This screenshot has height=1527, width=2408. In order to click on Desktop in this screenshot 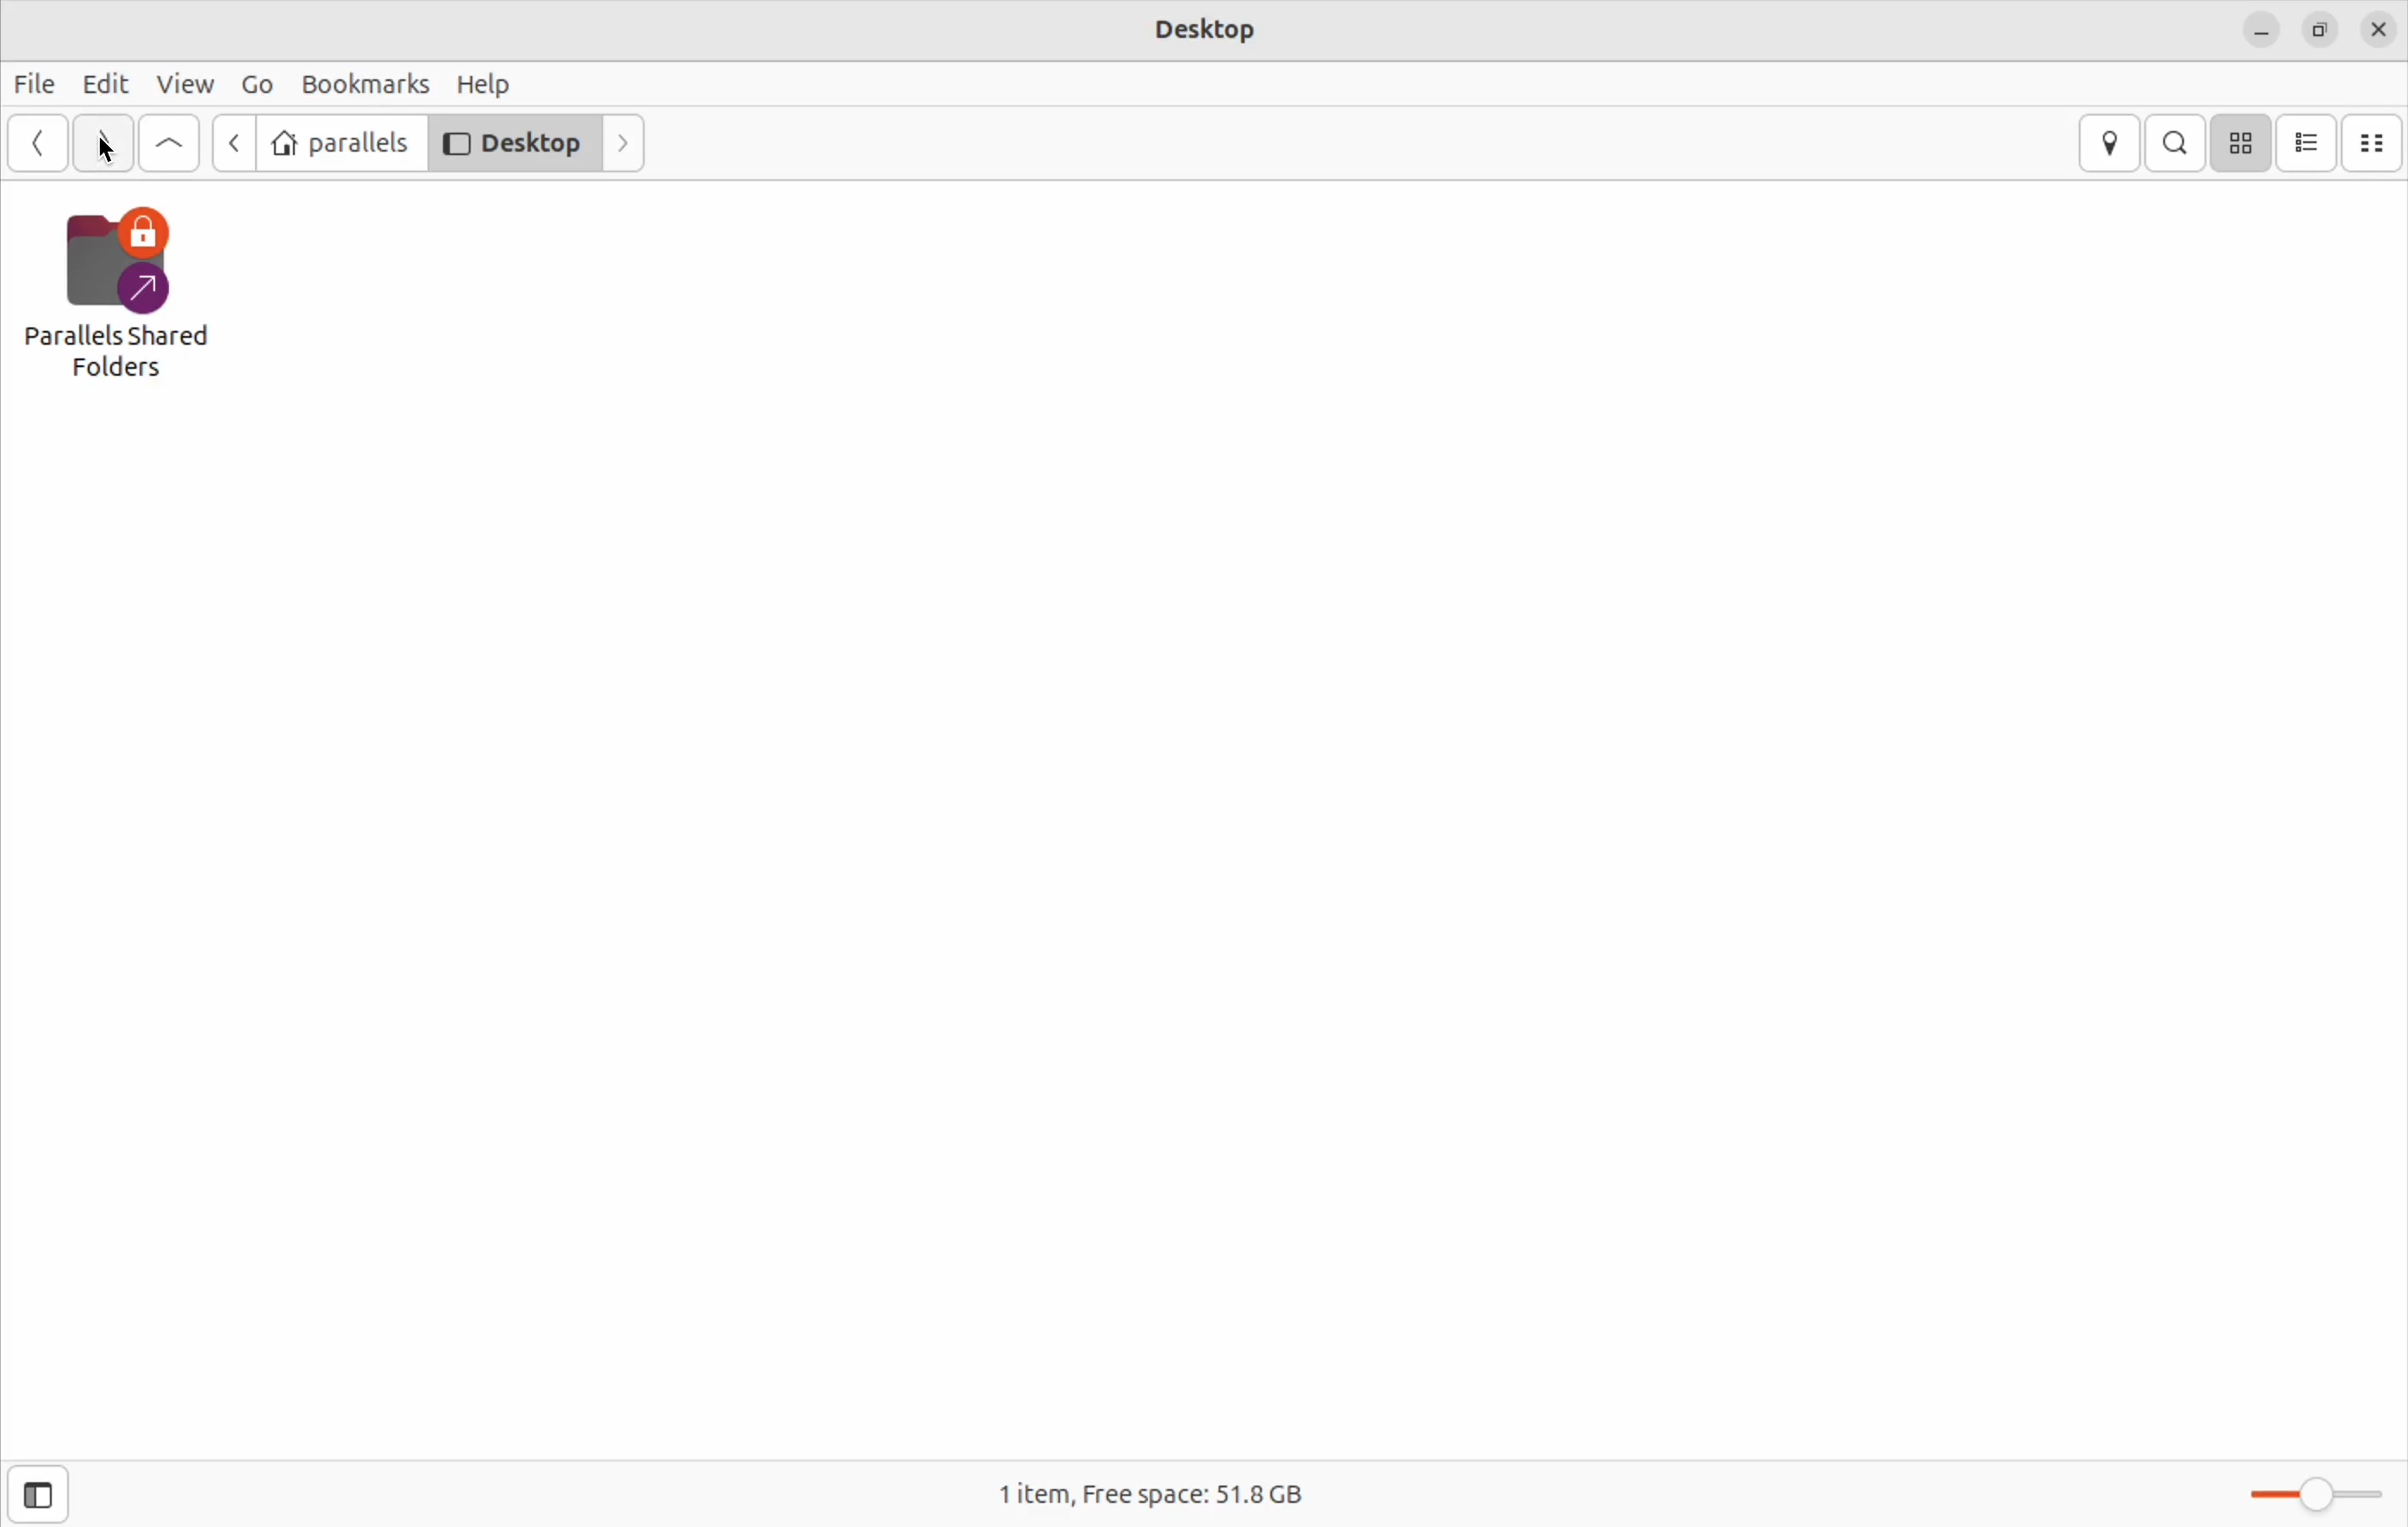, I will do `click(515, 142)`.